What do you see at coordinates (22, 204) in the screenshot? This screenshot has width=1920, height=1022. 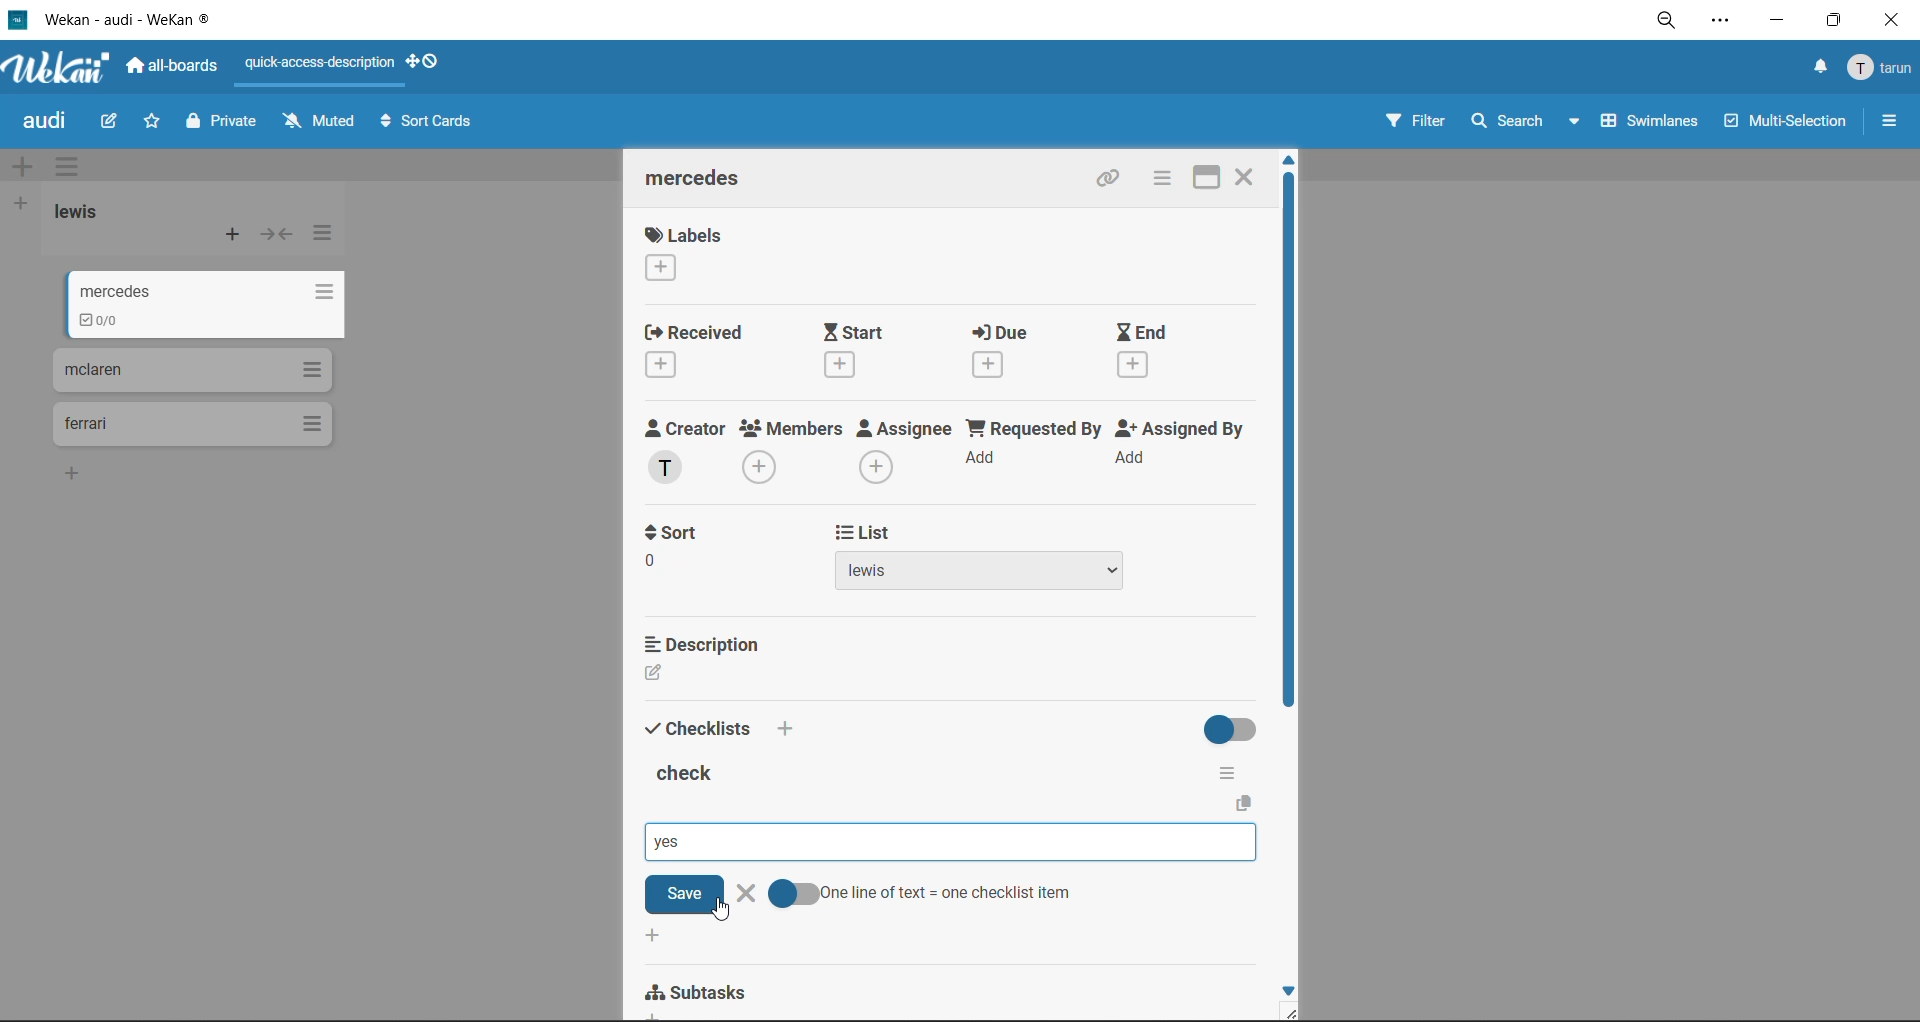 I see `add list` at bounding box center [22, 204].